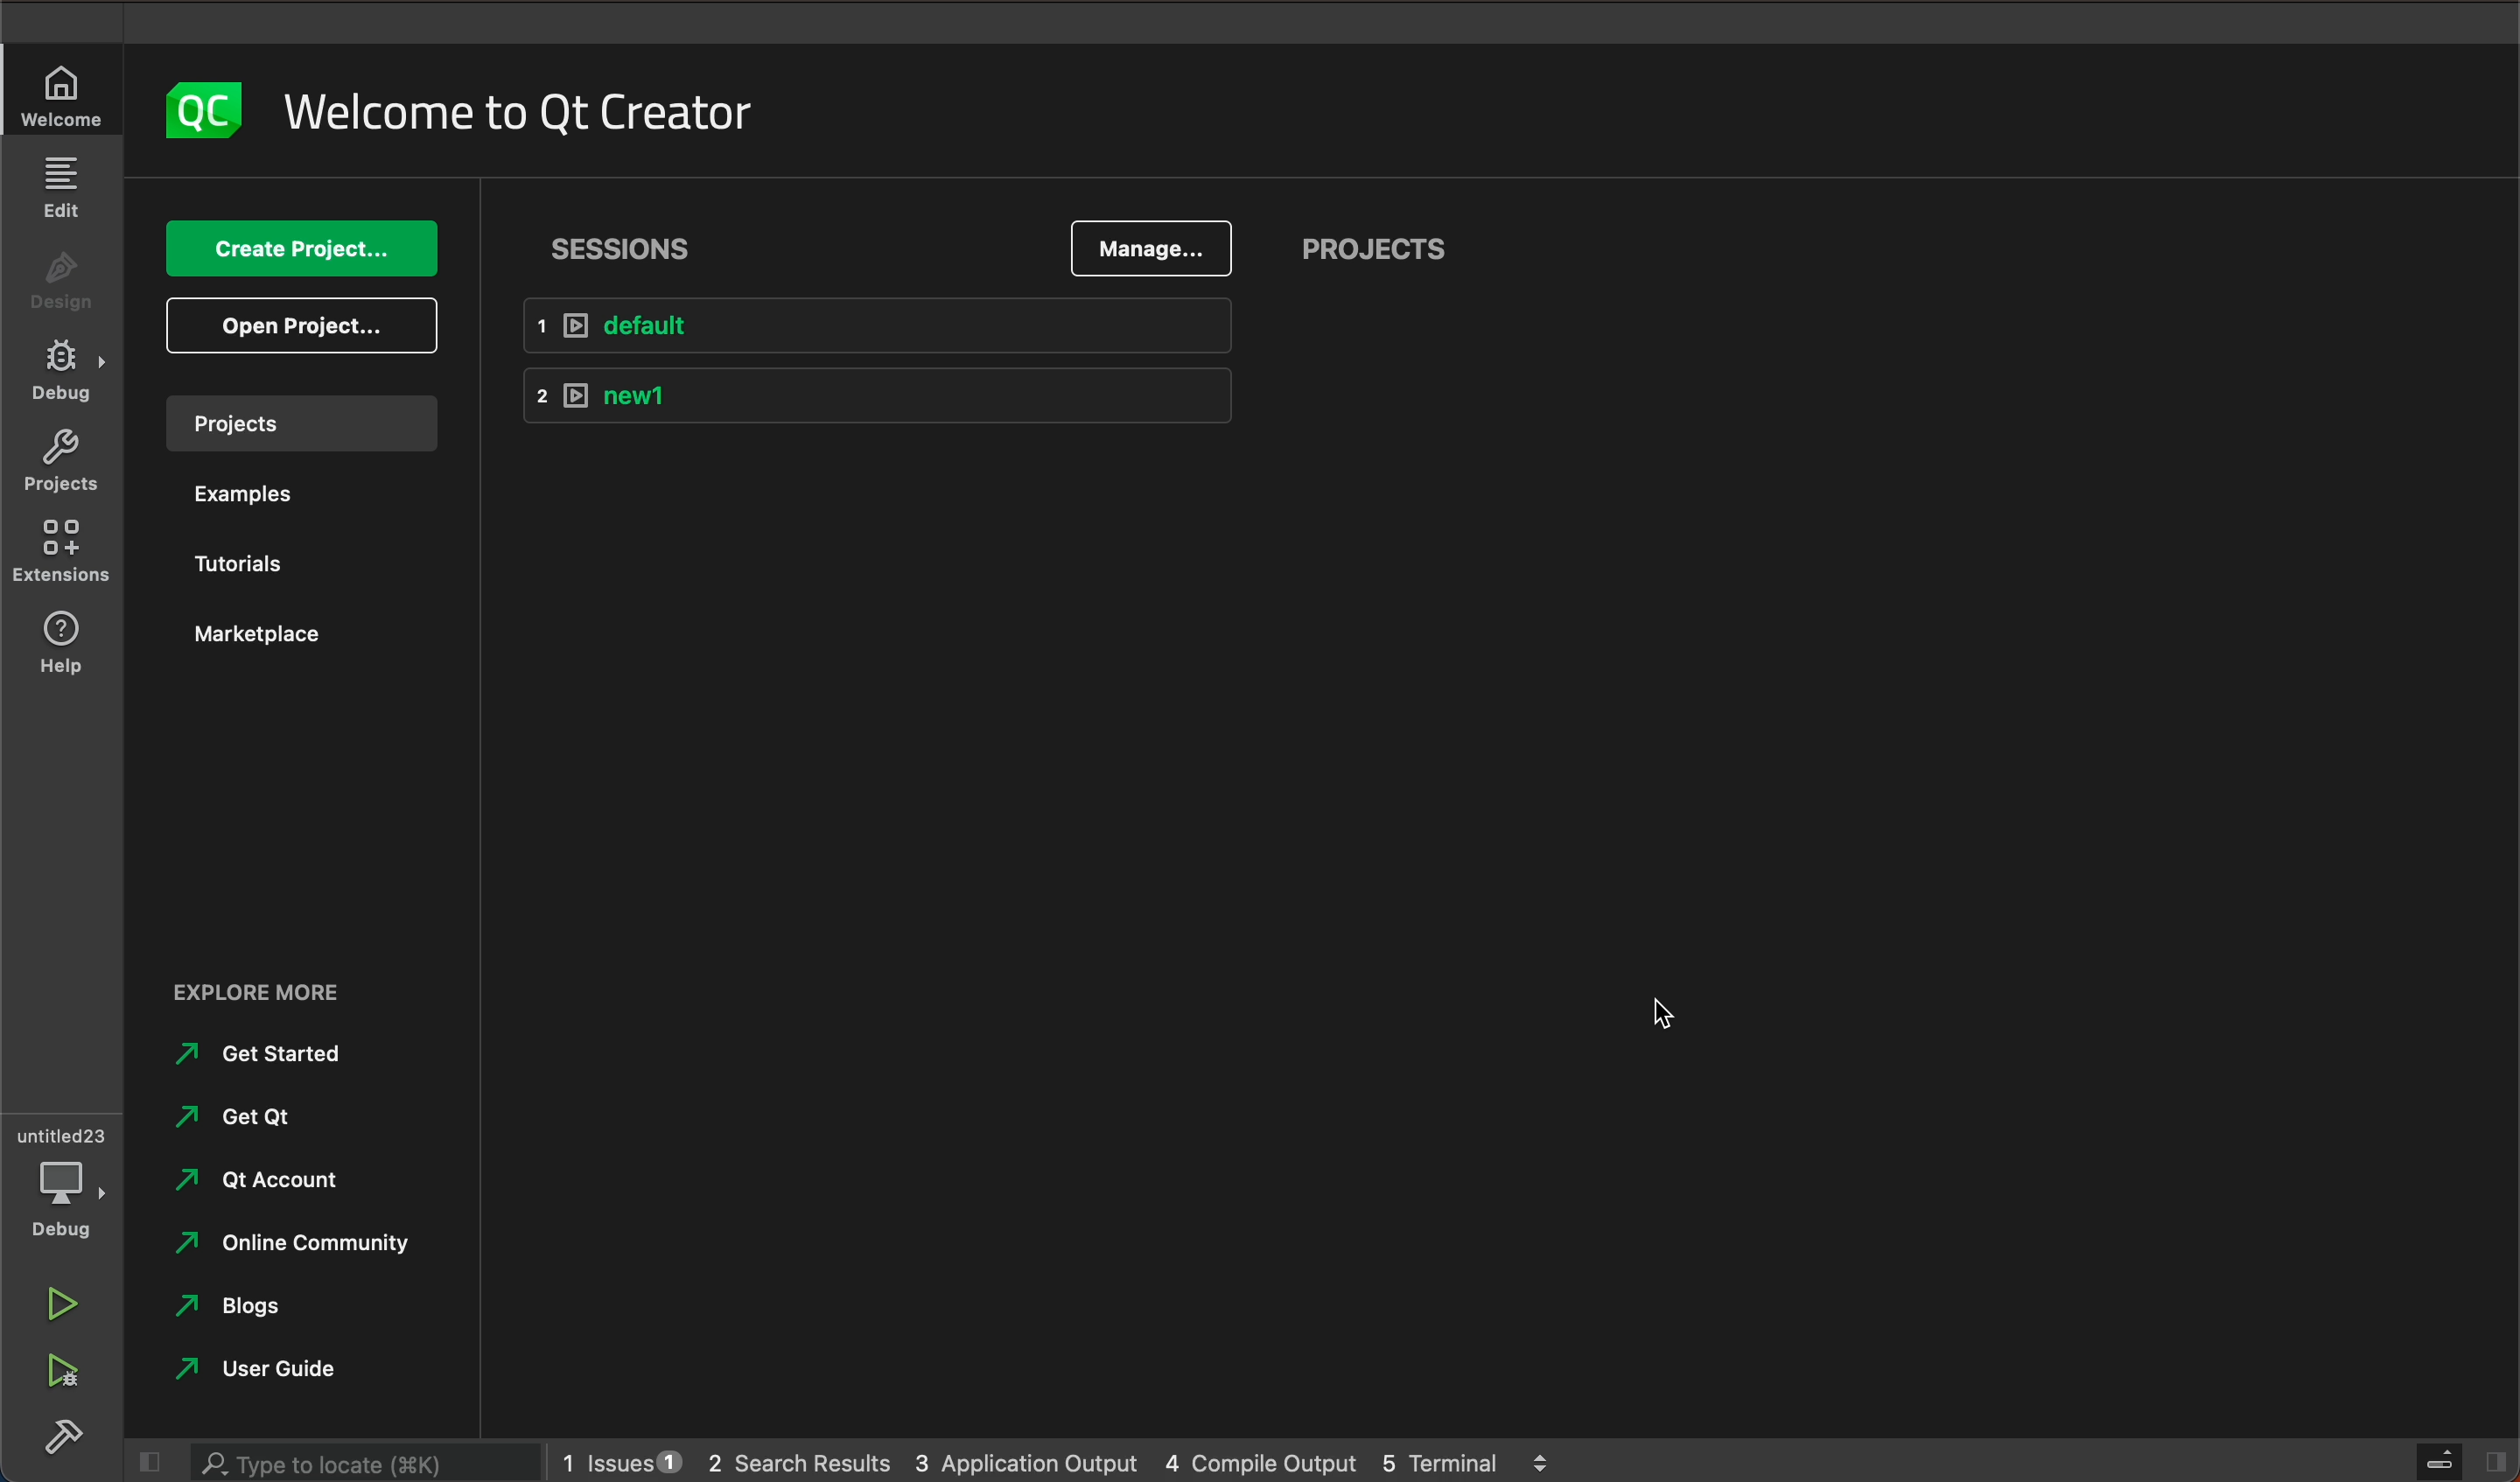 The height and width of the screenshot is (1482, 2520). I want to click on Project , so click(60, 465).